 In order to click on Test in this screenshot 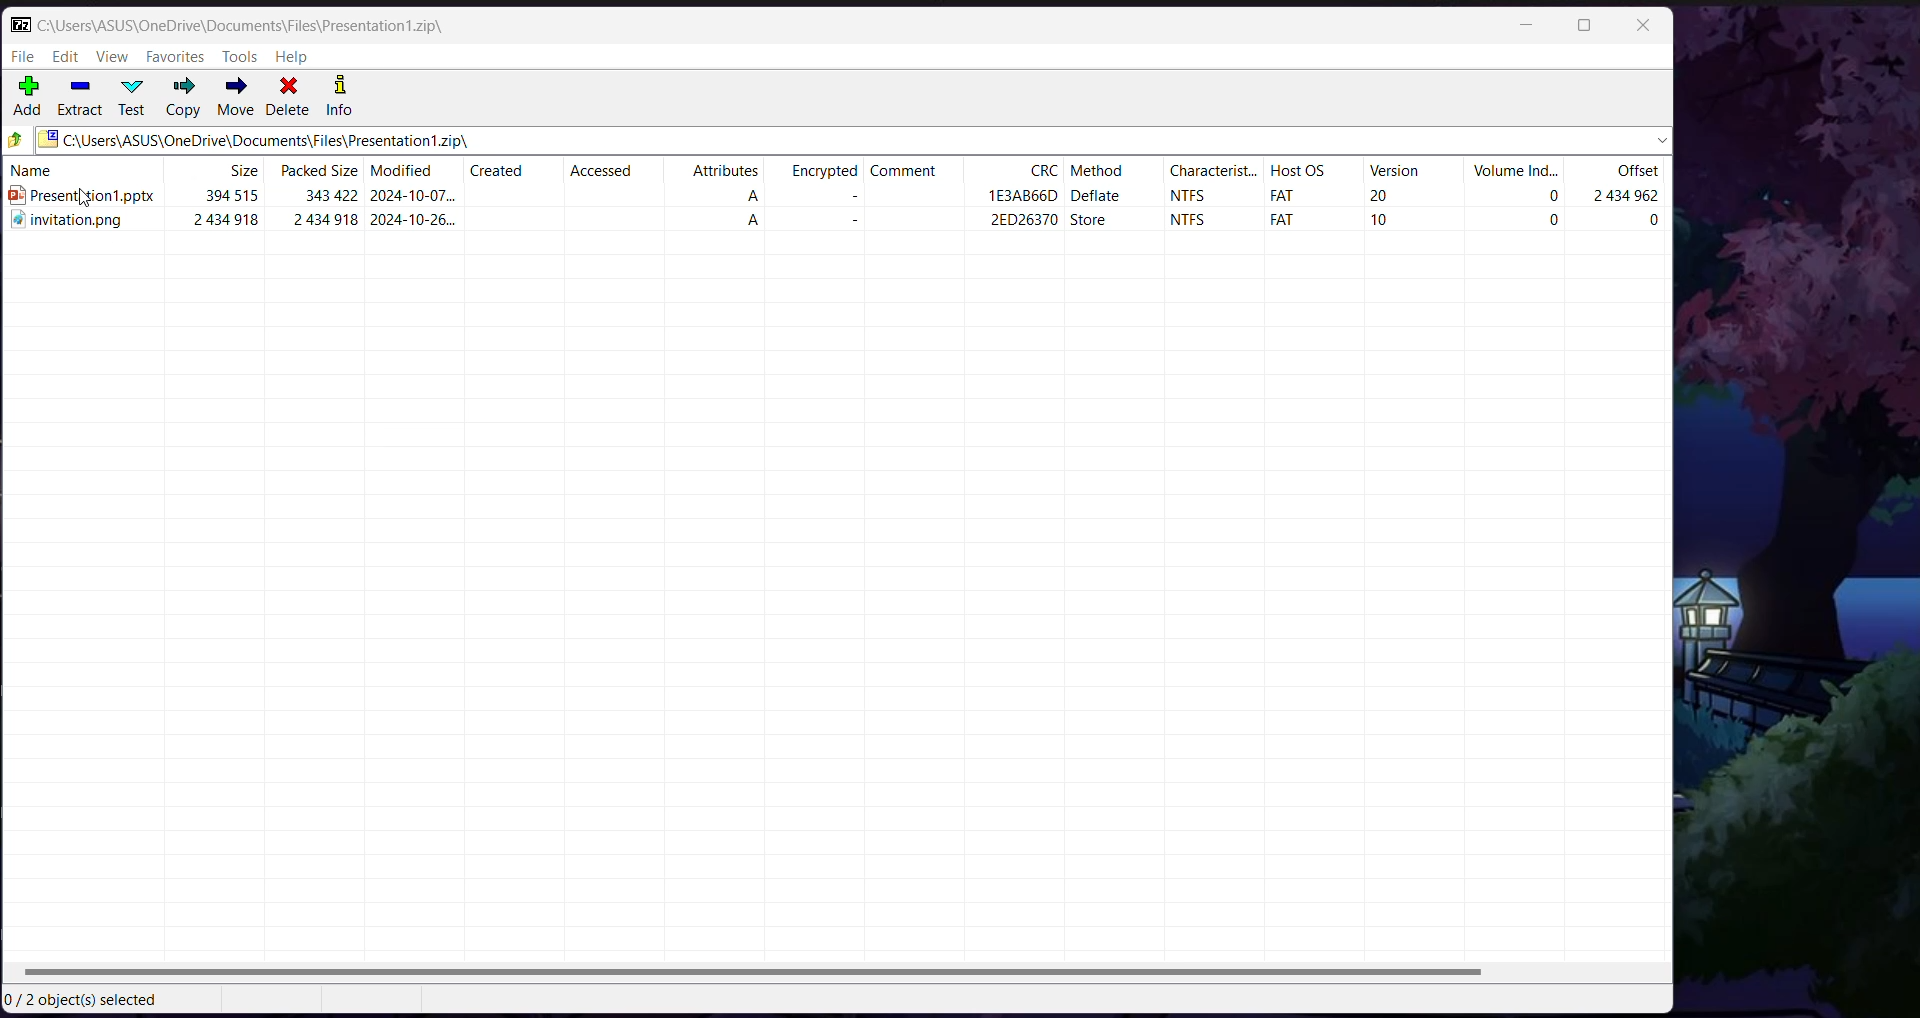, I will do `click(135, 98)`.